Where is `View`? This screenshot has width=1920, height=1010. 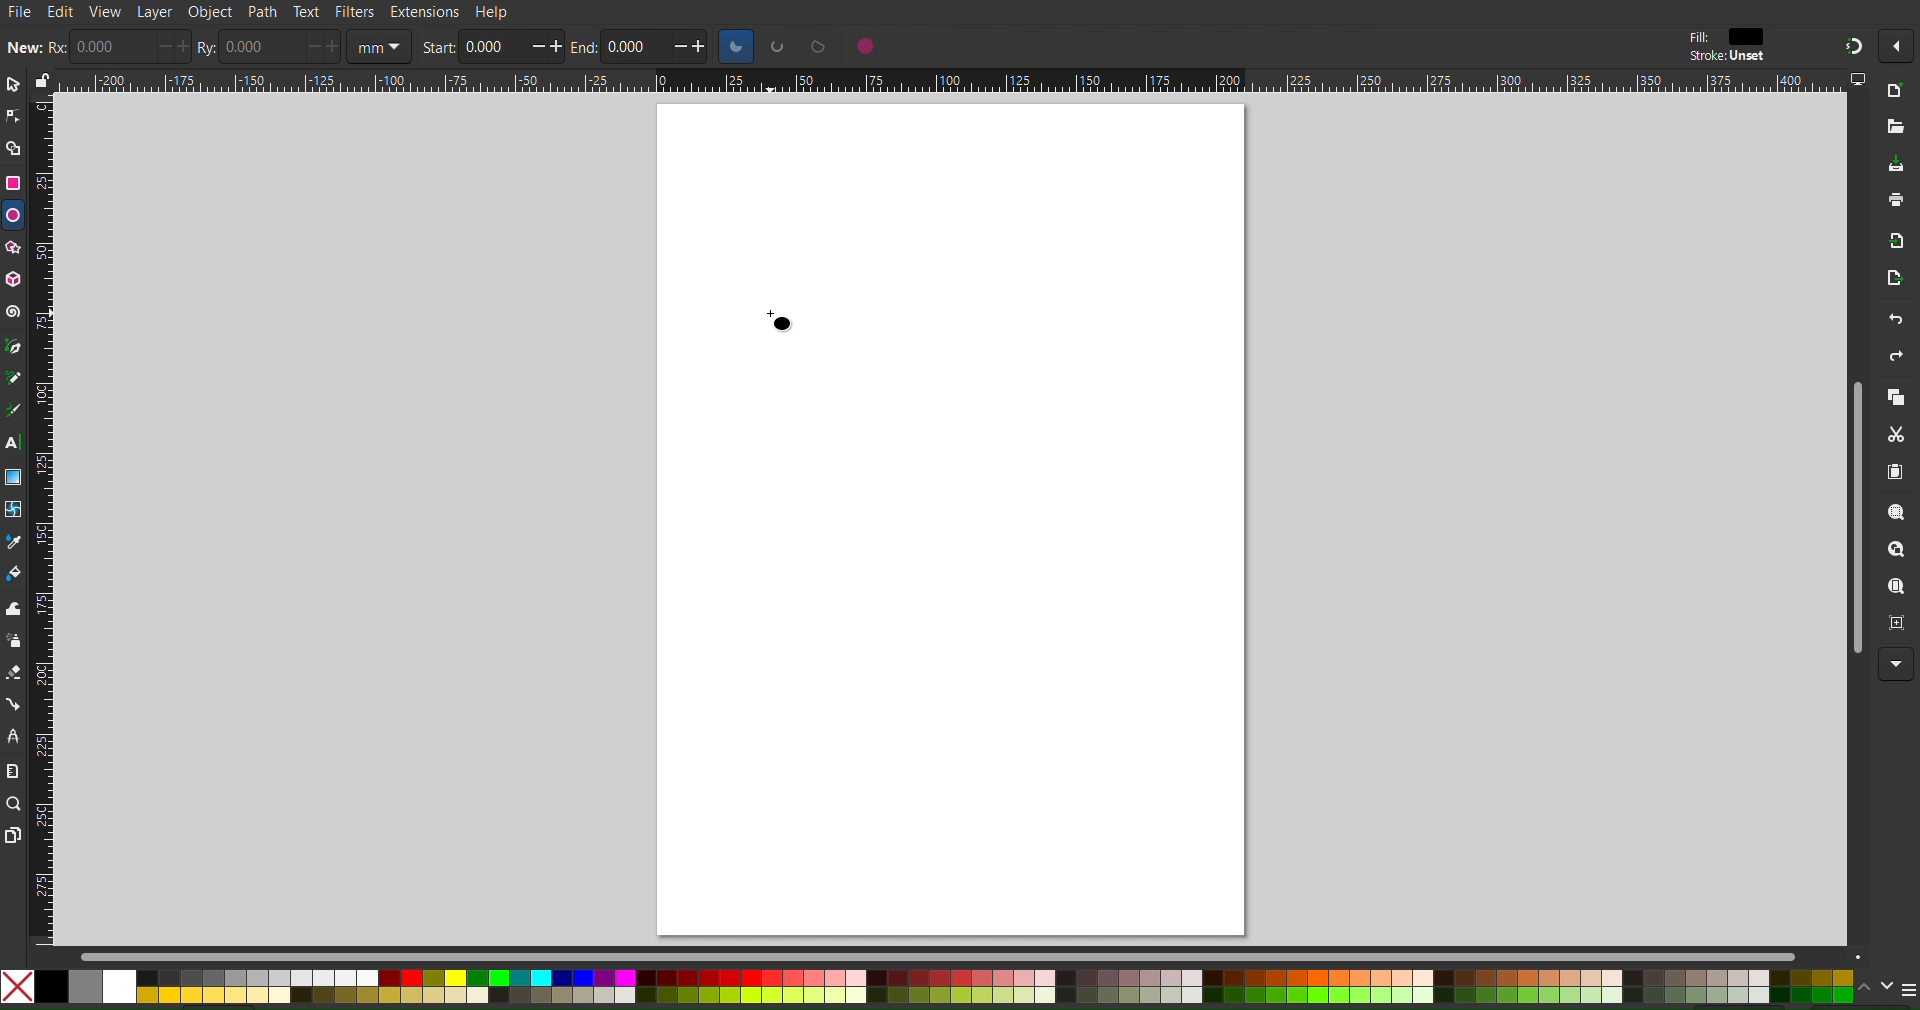 View is located at coordinates (106, 14).